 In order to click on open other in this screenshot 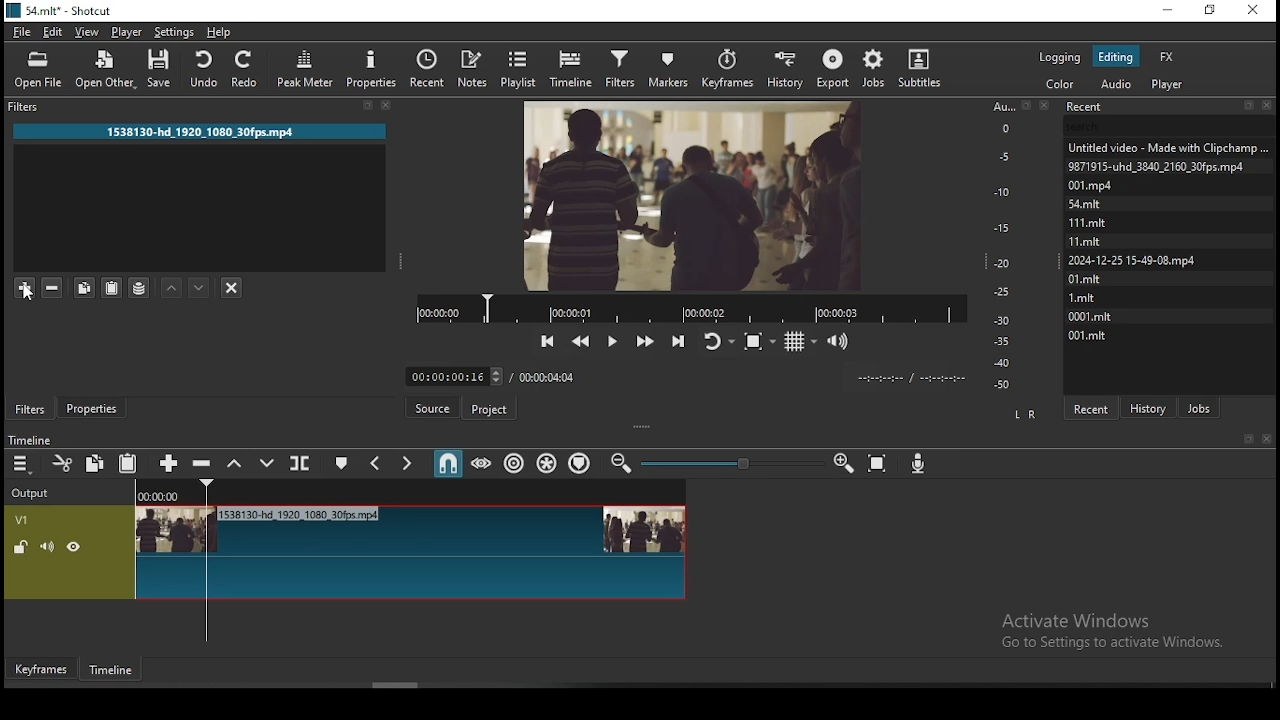, I will do `click(103, 71)`.